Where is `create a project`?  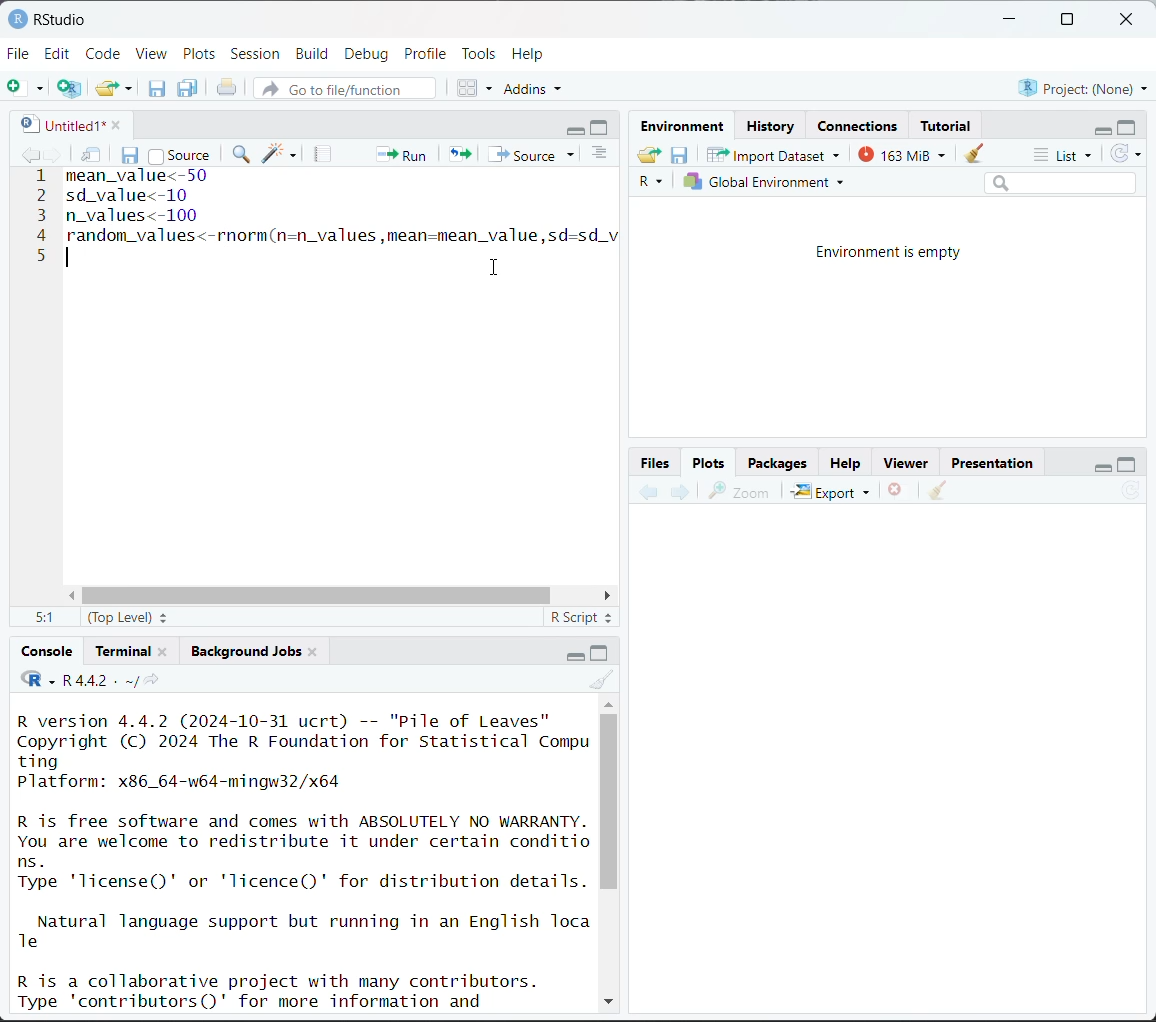
create a project is located at coordinates (69, 88).